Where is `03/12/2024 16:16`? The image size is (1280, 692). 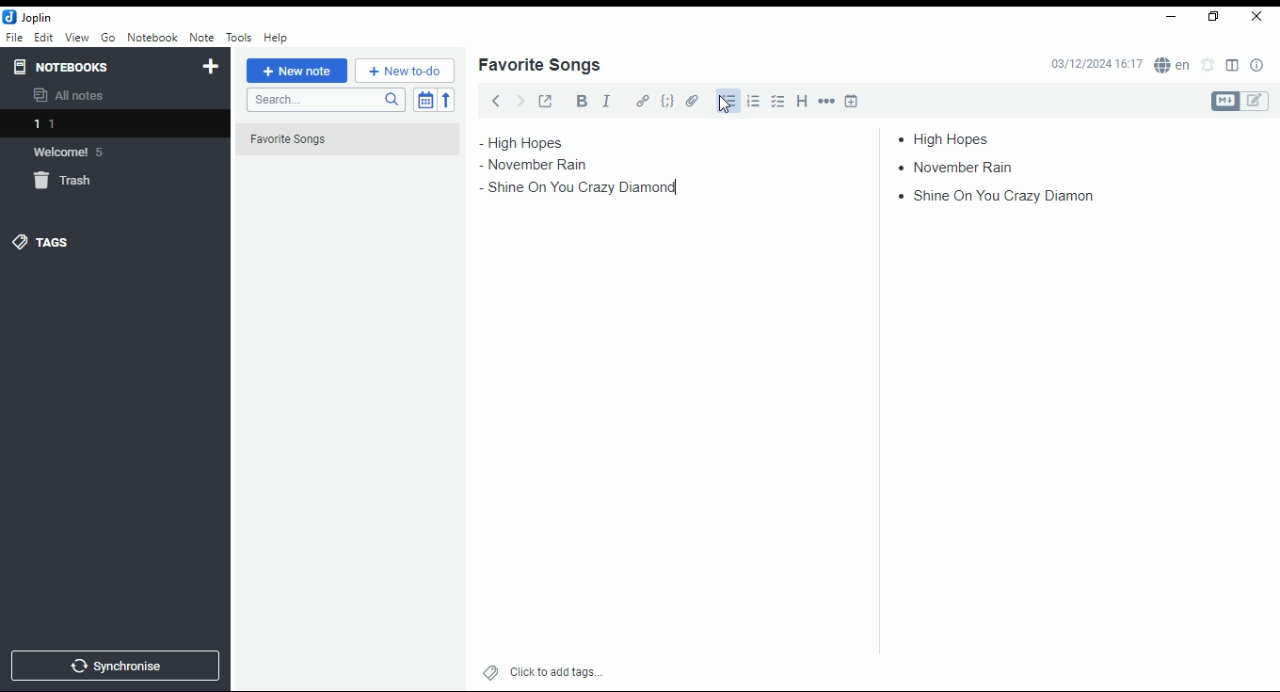 03/12/2024 16:16 is located at coordinates (1096, 64).